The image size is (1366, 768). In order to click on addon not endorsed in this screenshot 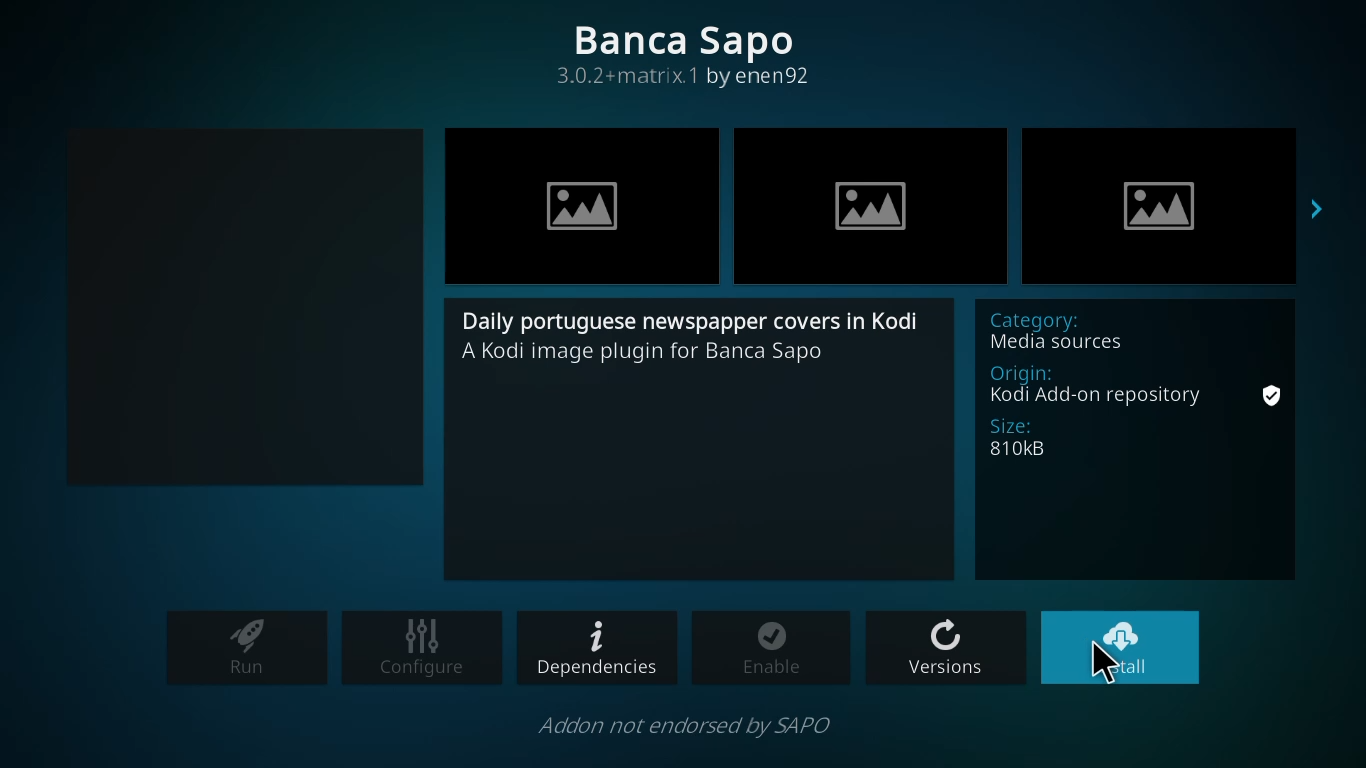, I will do `click(694, 726)`.